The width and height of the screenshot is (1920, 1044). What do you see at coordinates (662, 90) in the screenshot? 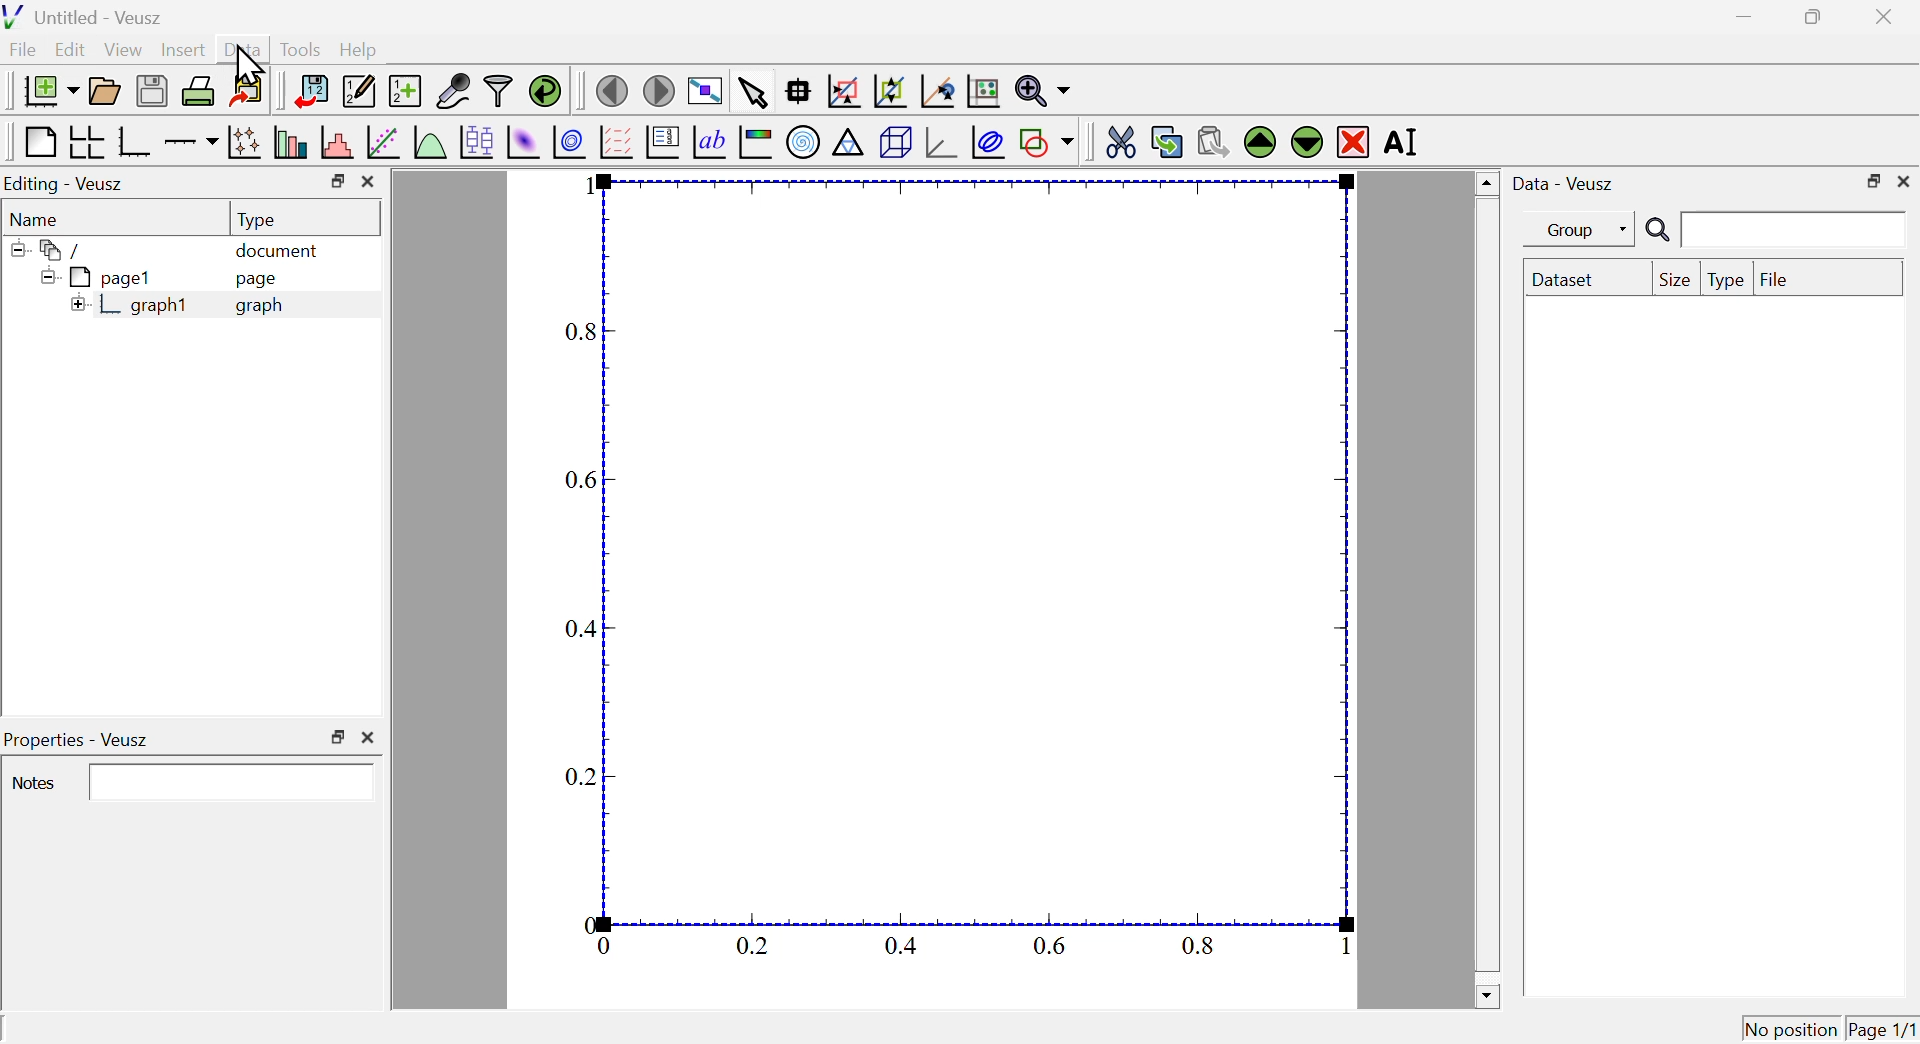
I see `move to the next page` at bounding box center [662, 90].